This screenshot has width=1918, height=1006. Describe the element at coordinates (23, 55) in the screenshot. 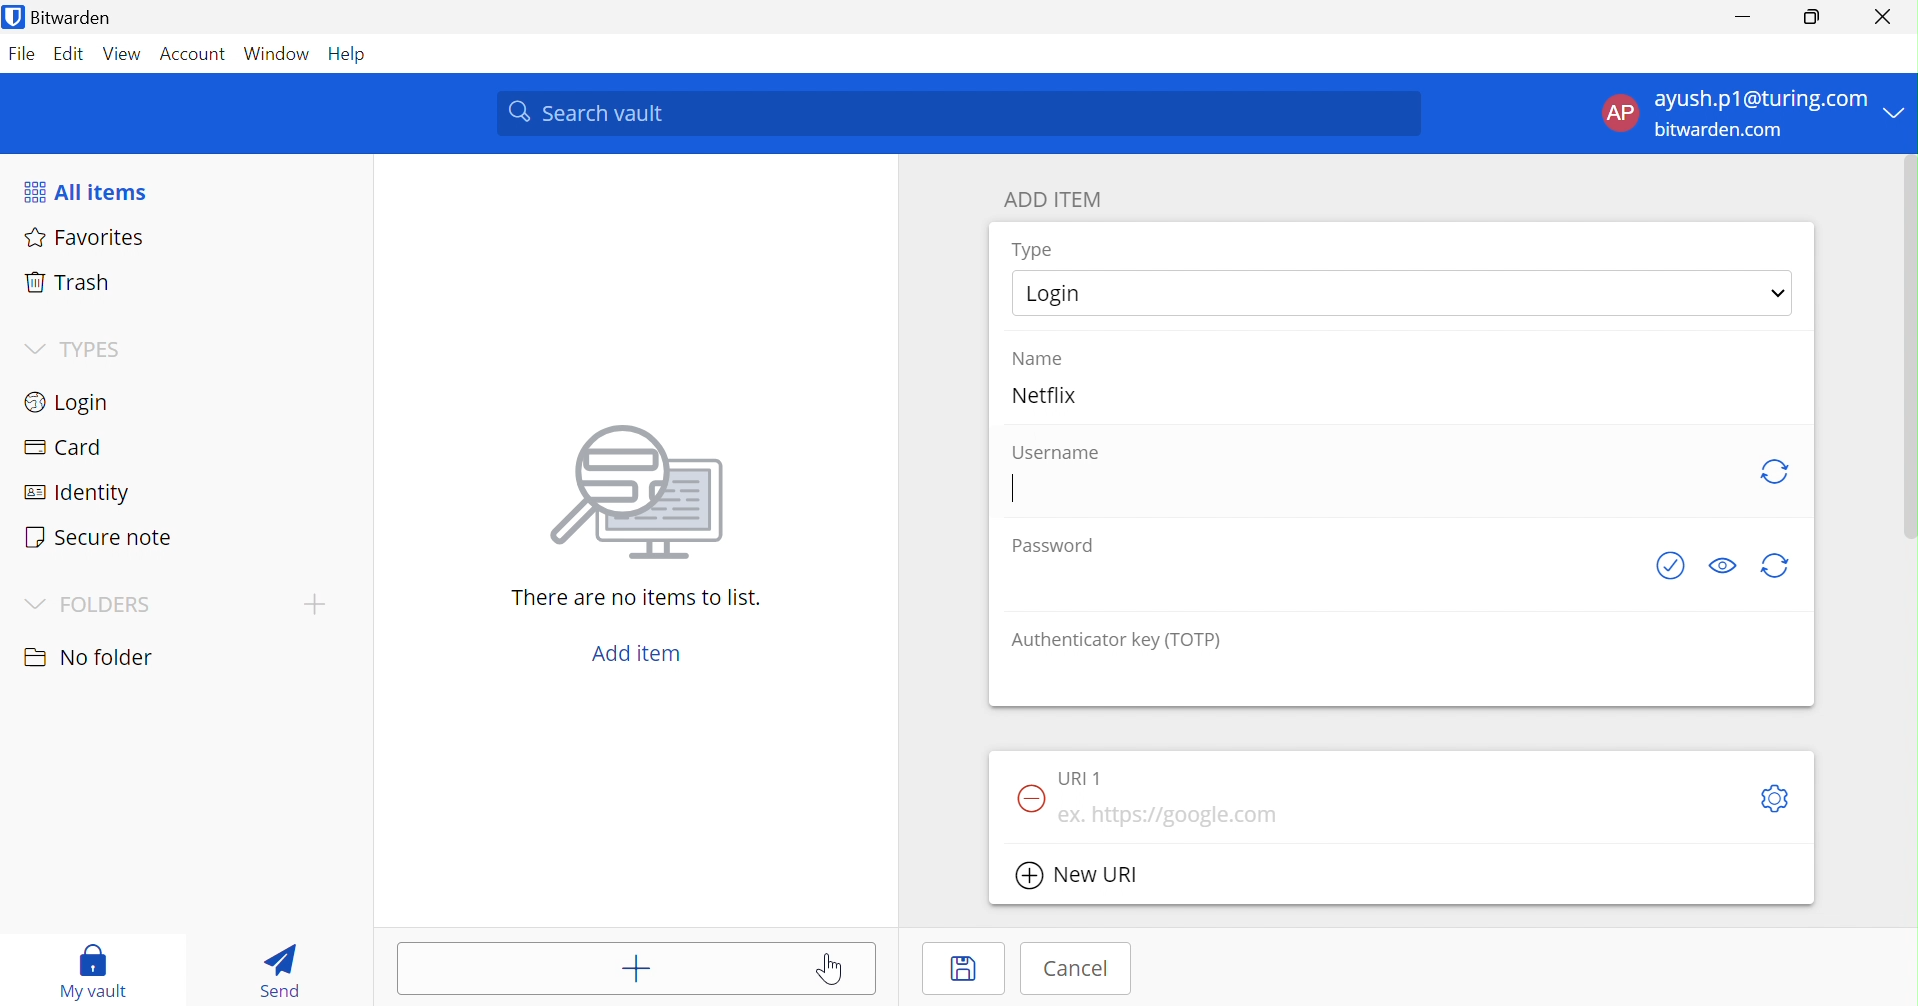

I see `File` at that location.